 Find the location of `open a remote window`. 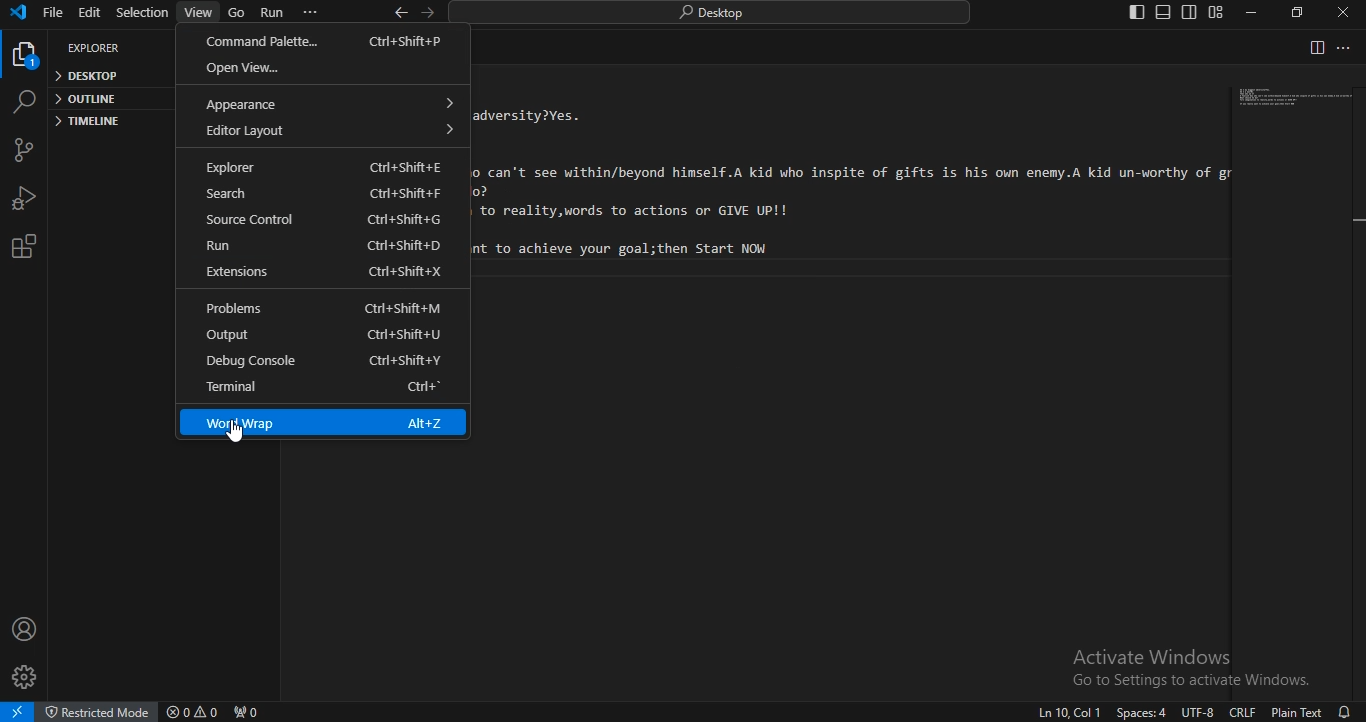

open a remote window is located at coordinates (17, 713).